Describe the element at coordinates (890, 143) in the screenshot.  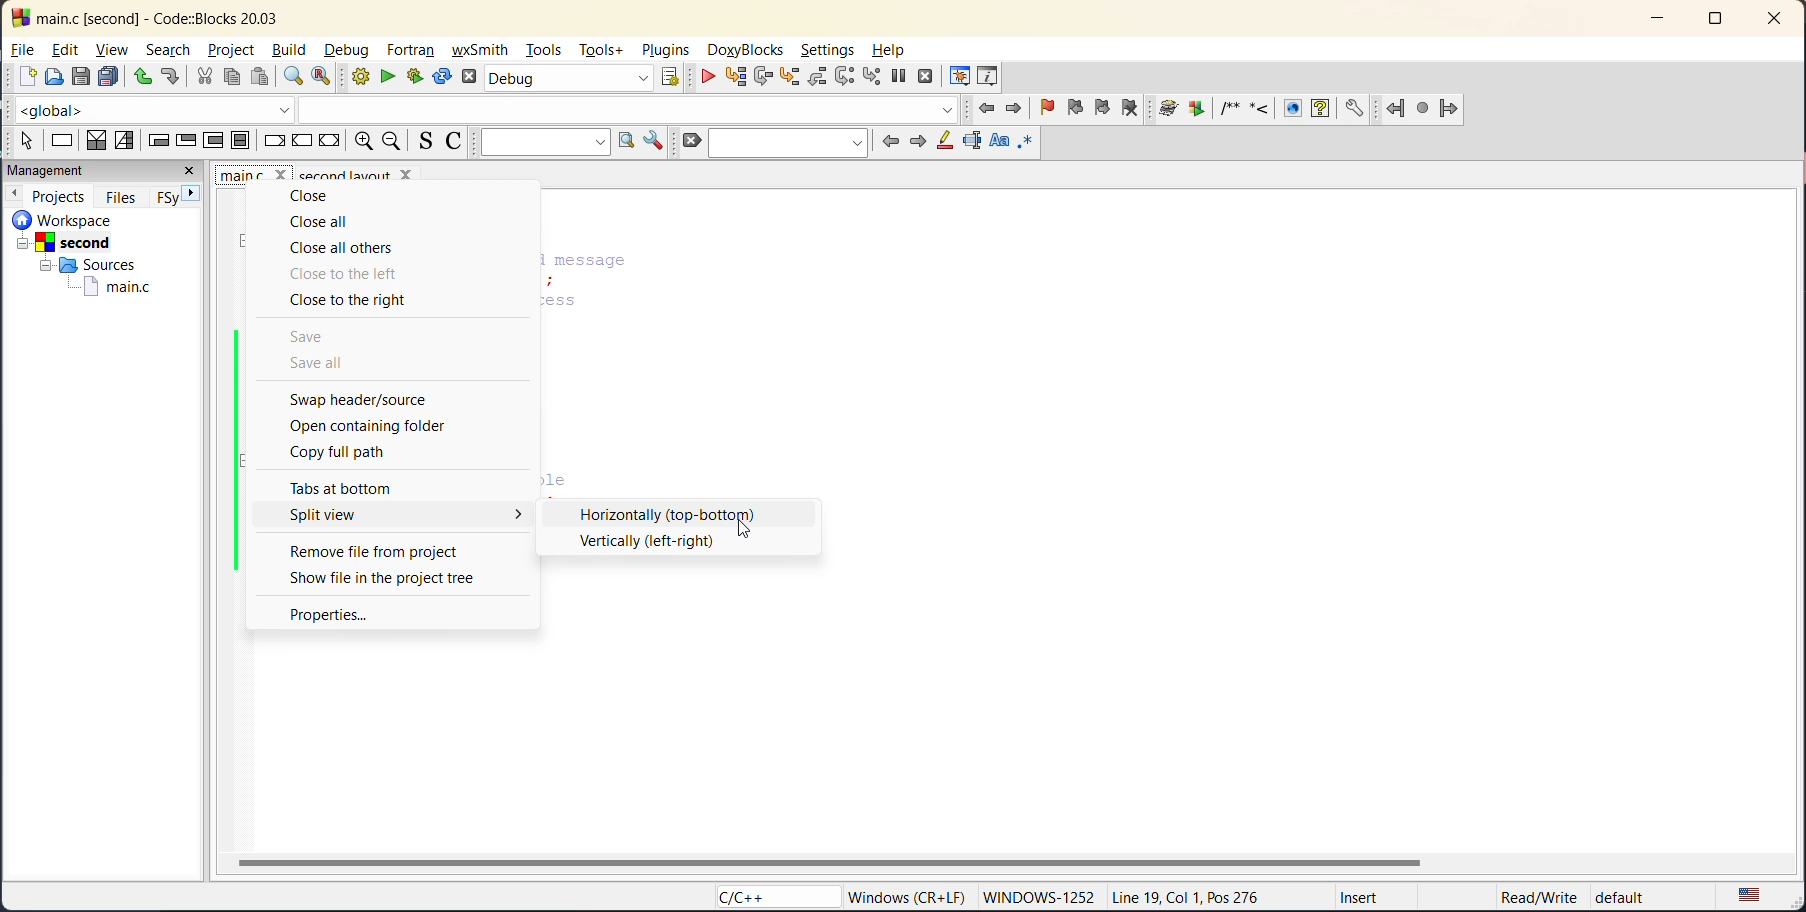
I see `previous` at that location.